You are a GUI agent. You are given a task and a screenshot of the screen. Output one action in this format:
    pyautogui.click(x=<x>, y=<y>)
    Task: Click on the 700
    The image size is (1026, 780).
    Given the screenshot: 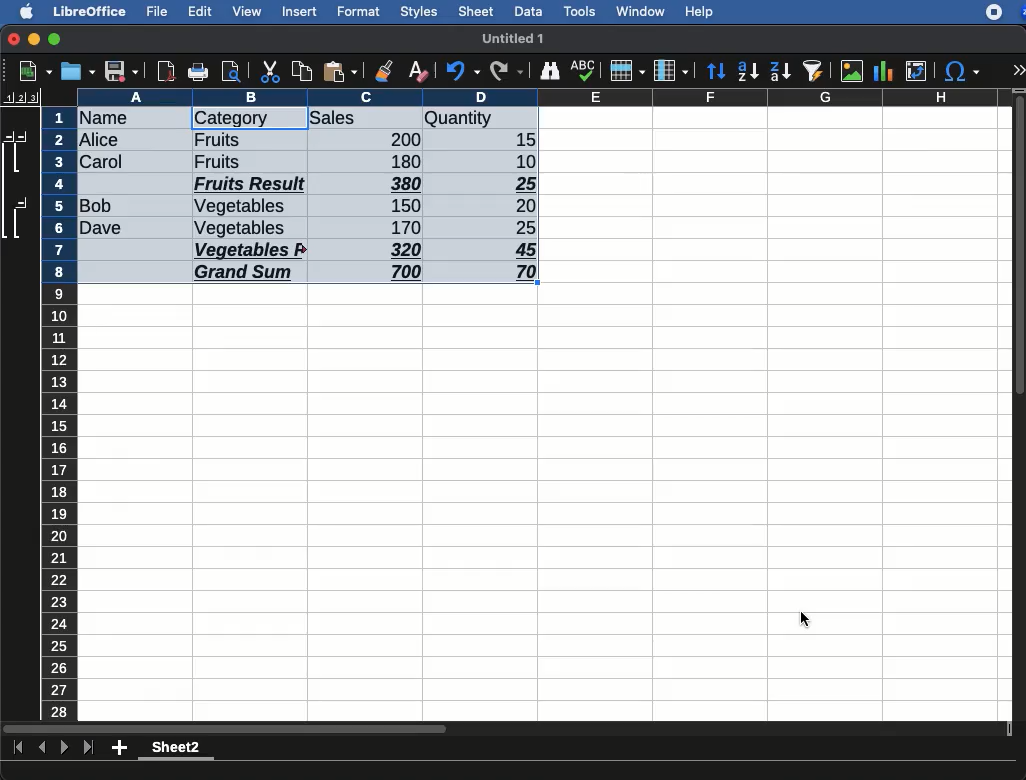 What is the action you would take?
    pyautogui.click(x=405, y=273)
    